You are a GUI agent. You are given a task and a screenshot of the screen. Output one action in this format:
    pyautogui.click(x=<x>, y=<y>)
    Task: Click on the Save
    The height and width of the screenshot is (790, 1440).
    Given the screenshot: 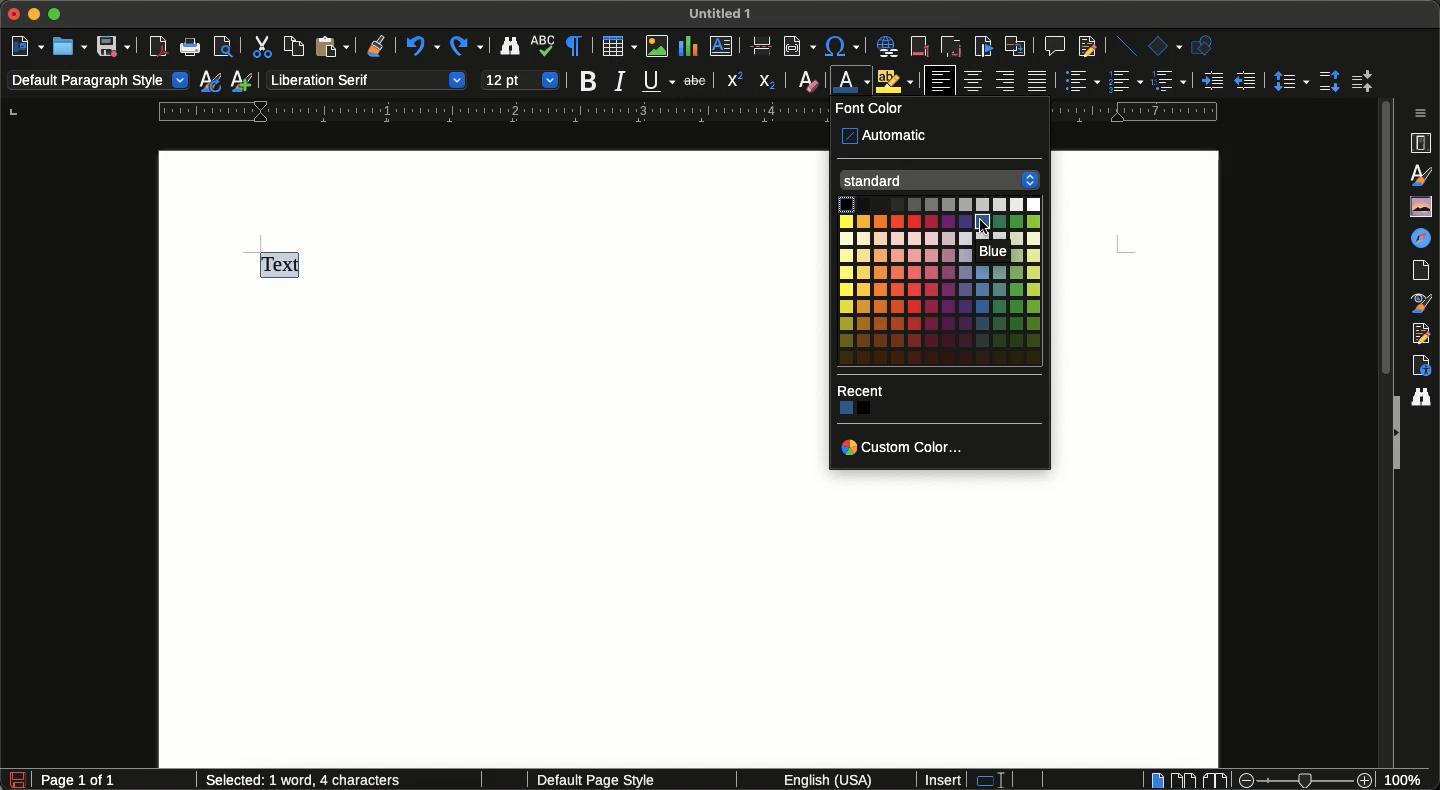 What is the action you would take?
    pyautogui.click(x=113, y=46)
    